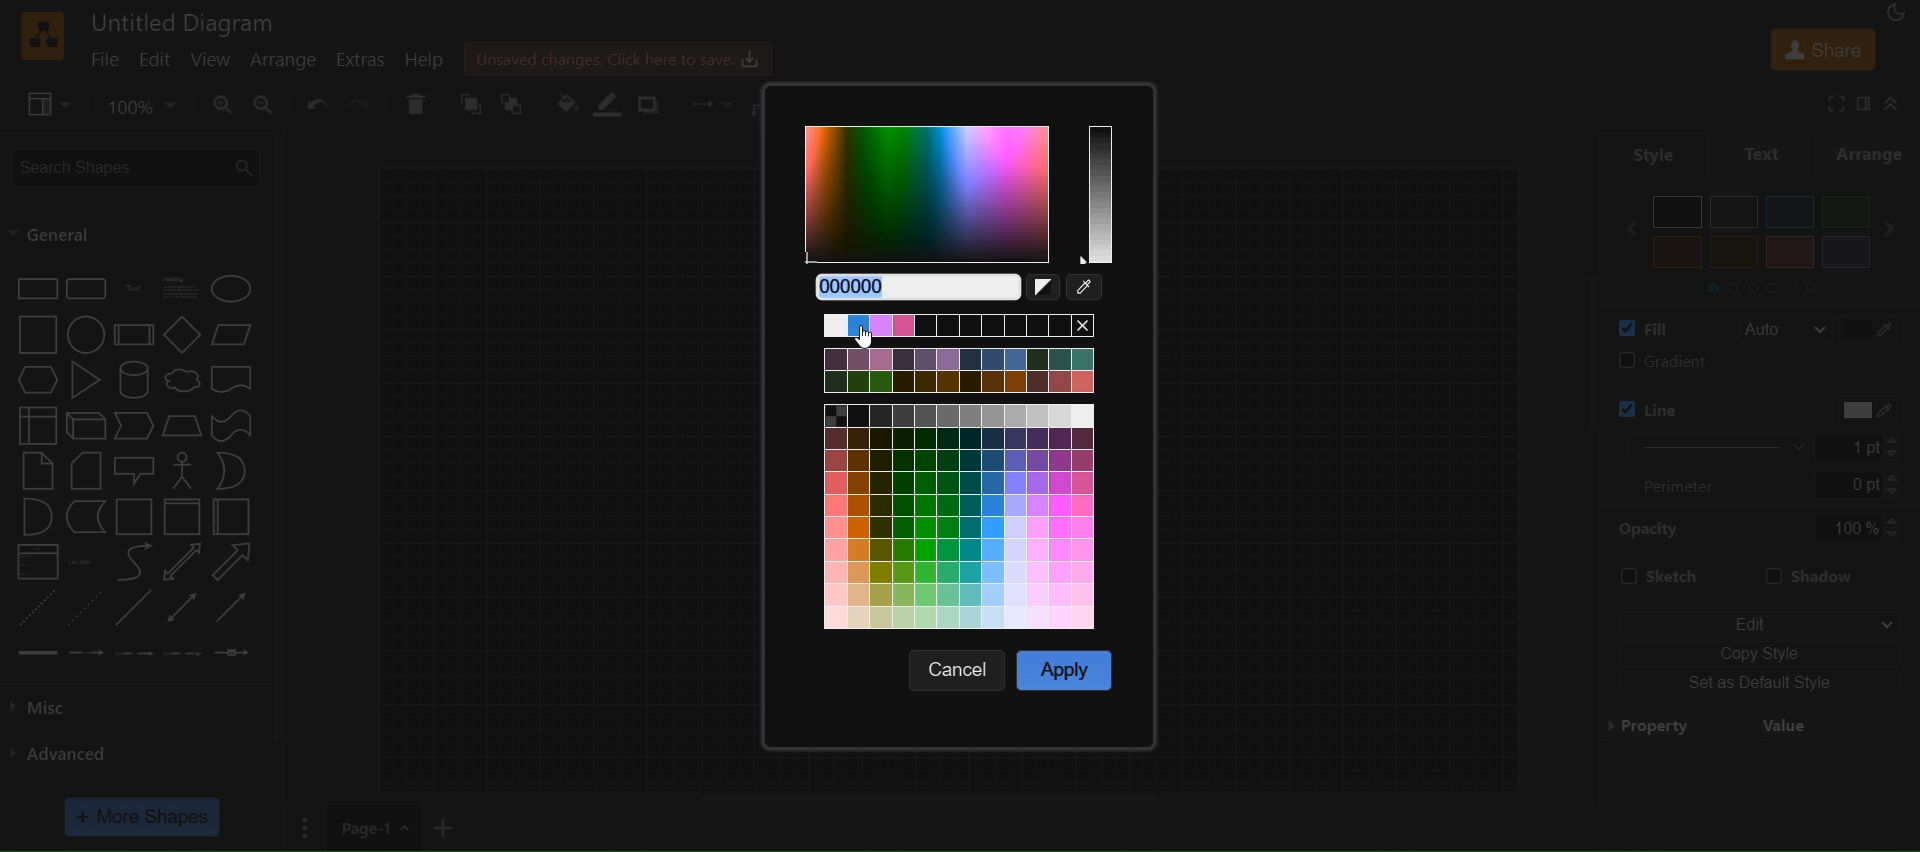 The width and height of the screenshot is (1920, 852). I want to click on to front , so click(516, 103).